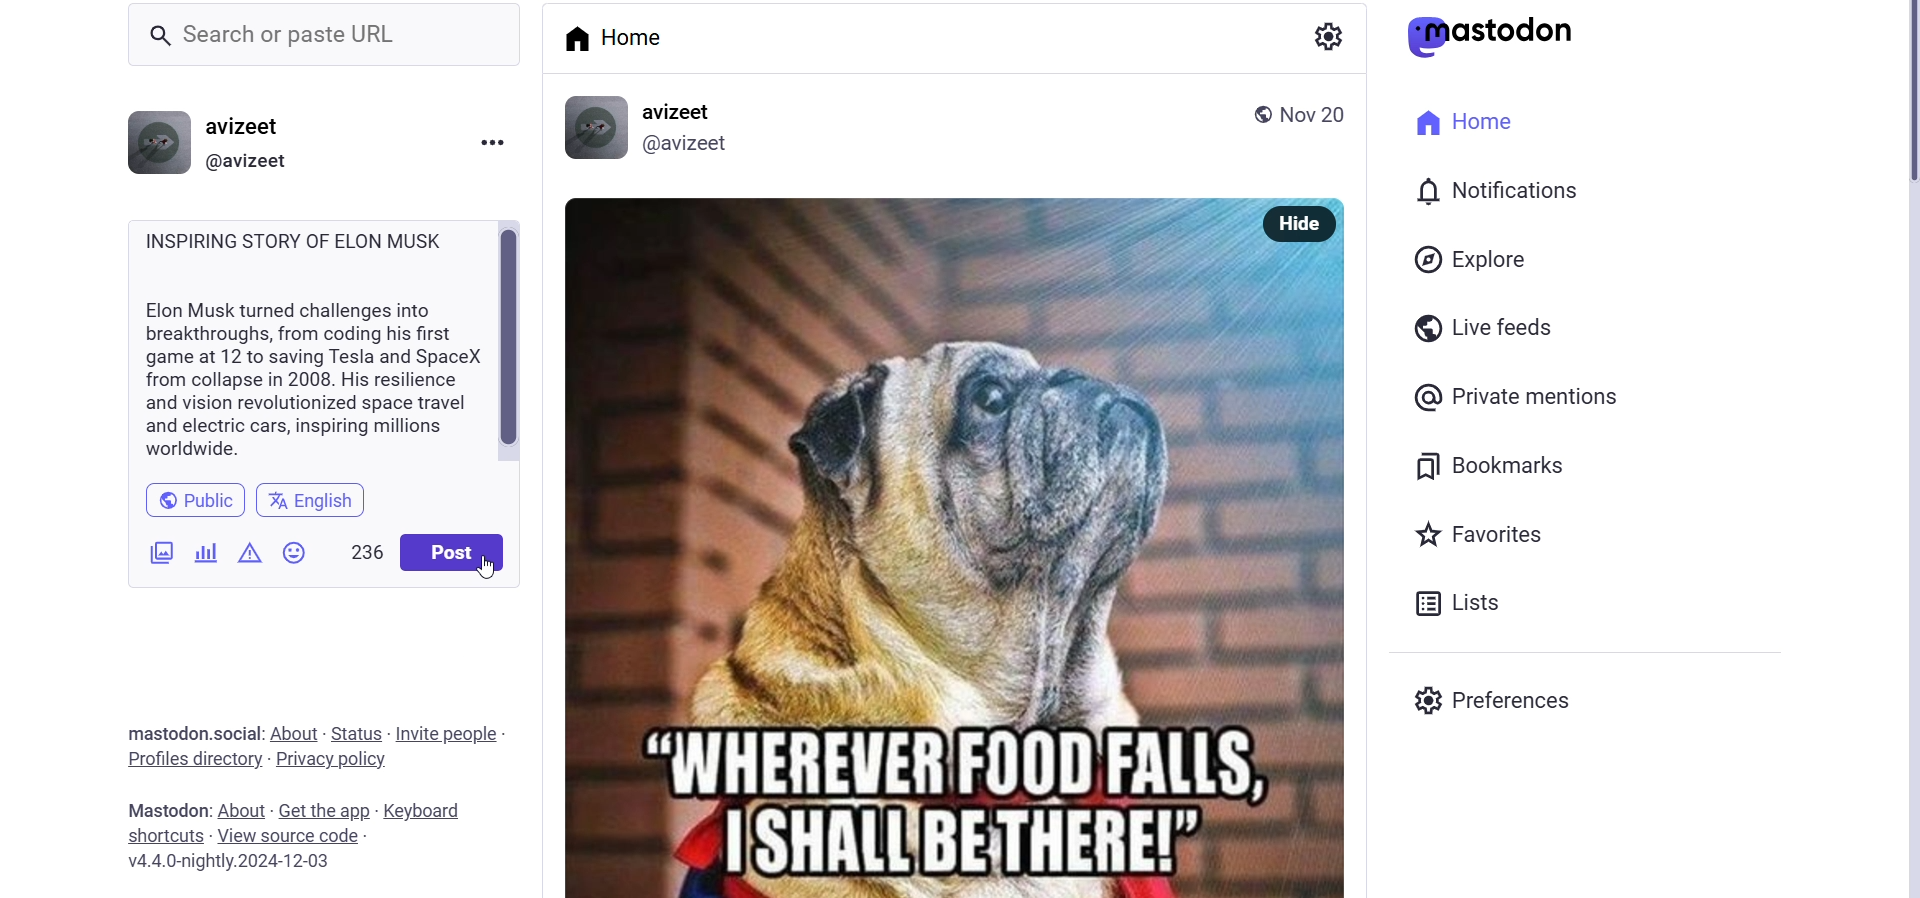  Describe the element at coordinates (250, 159) in the screenshot. I see `@avizeet` at that location.